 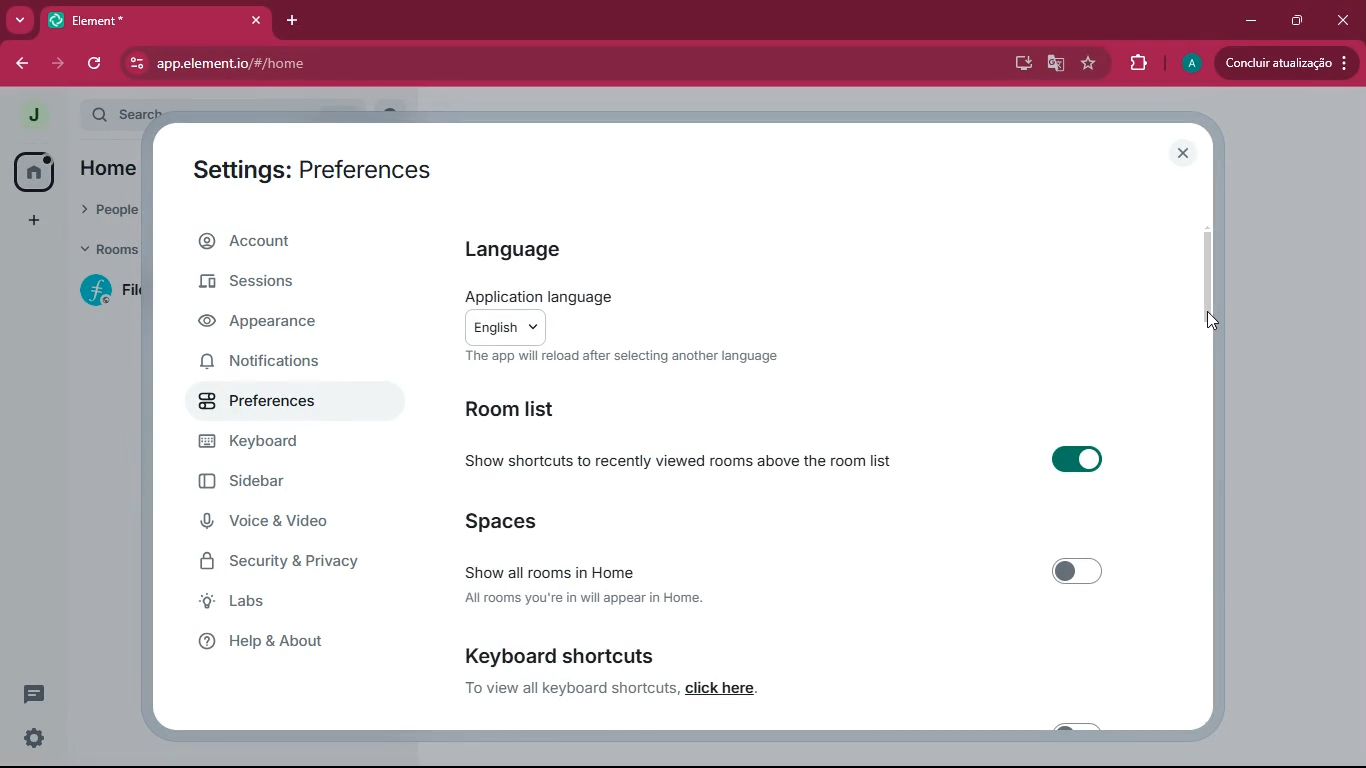 What do you see at coordinates (524, 411) in the screenshot?
I see `room list` at bounding box center [524, 411].